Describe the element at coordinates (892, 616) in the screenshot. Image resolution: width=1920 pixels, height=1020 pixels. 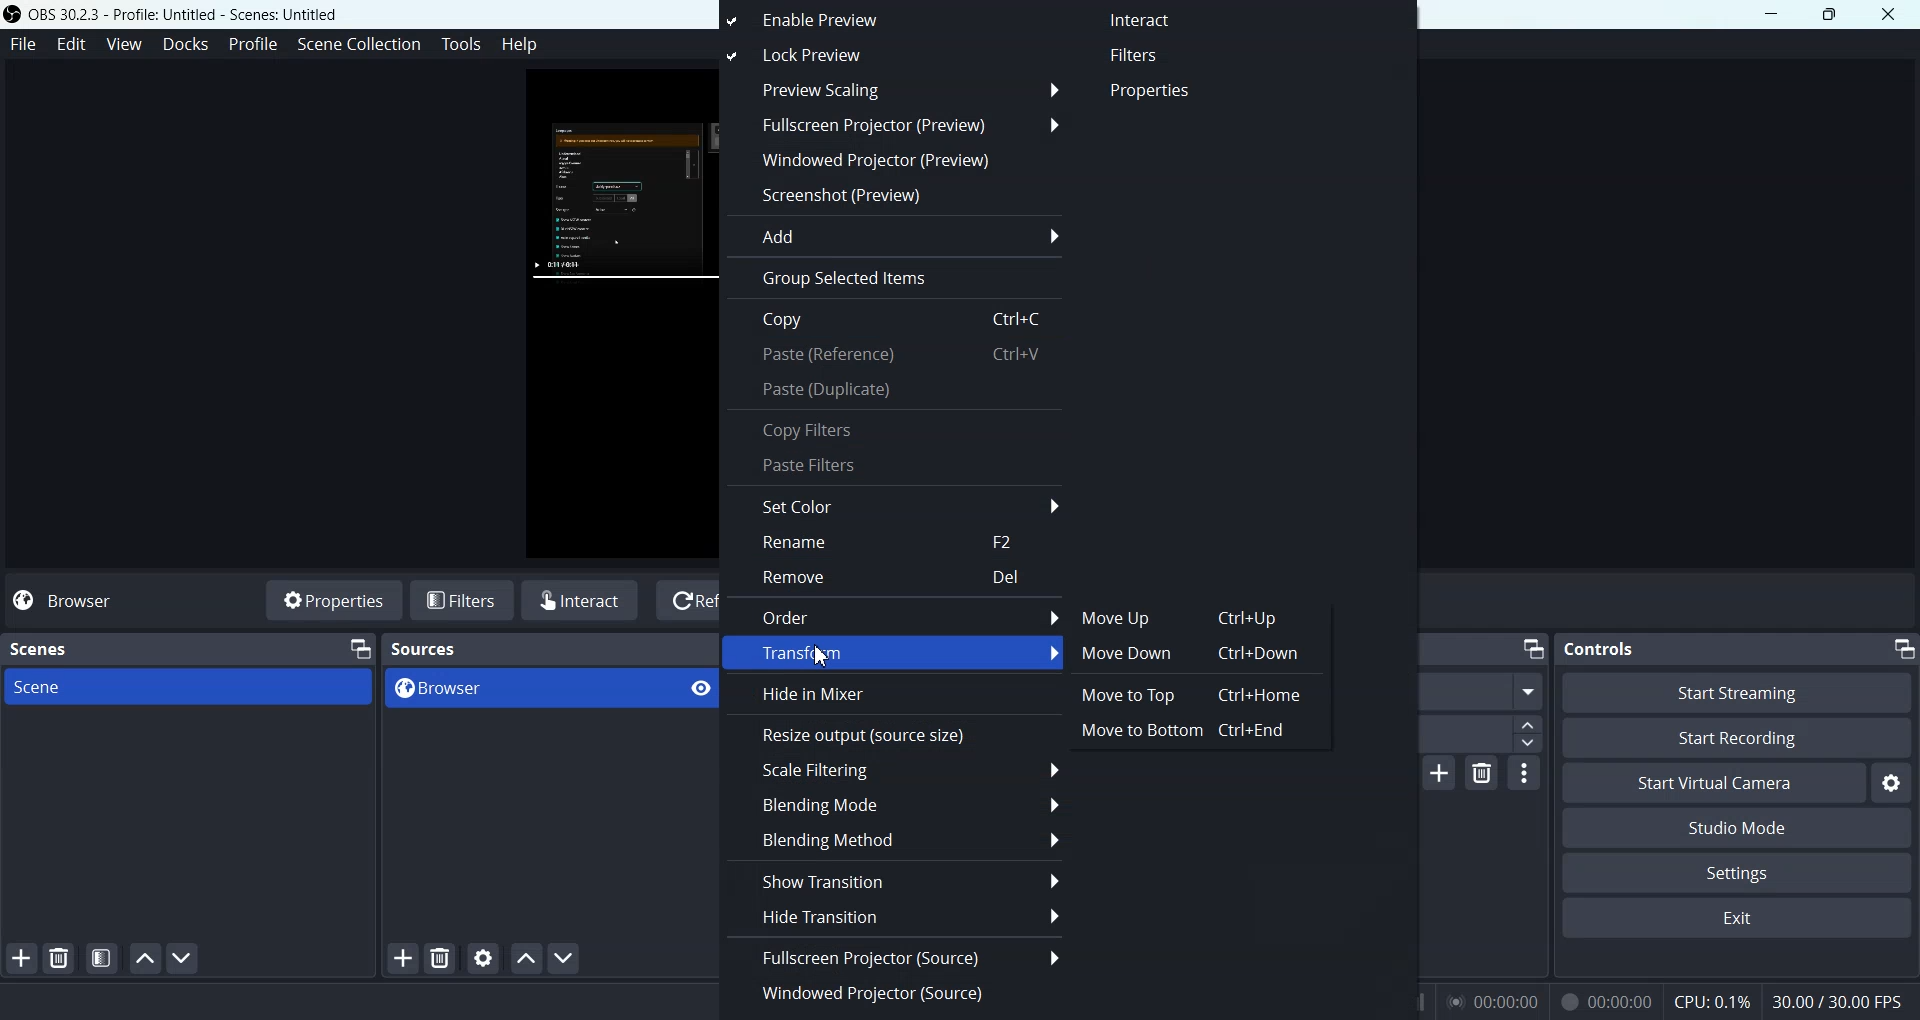
I see `Order` at that location.